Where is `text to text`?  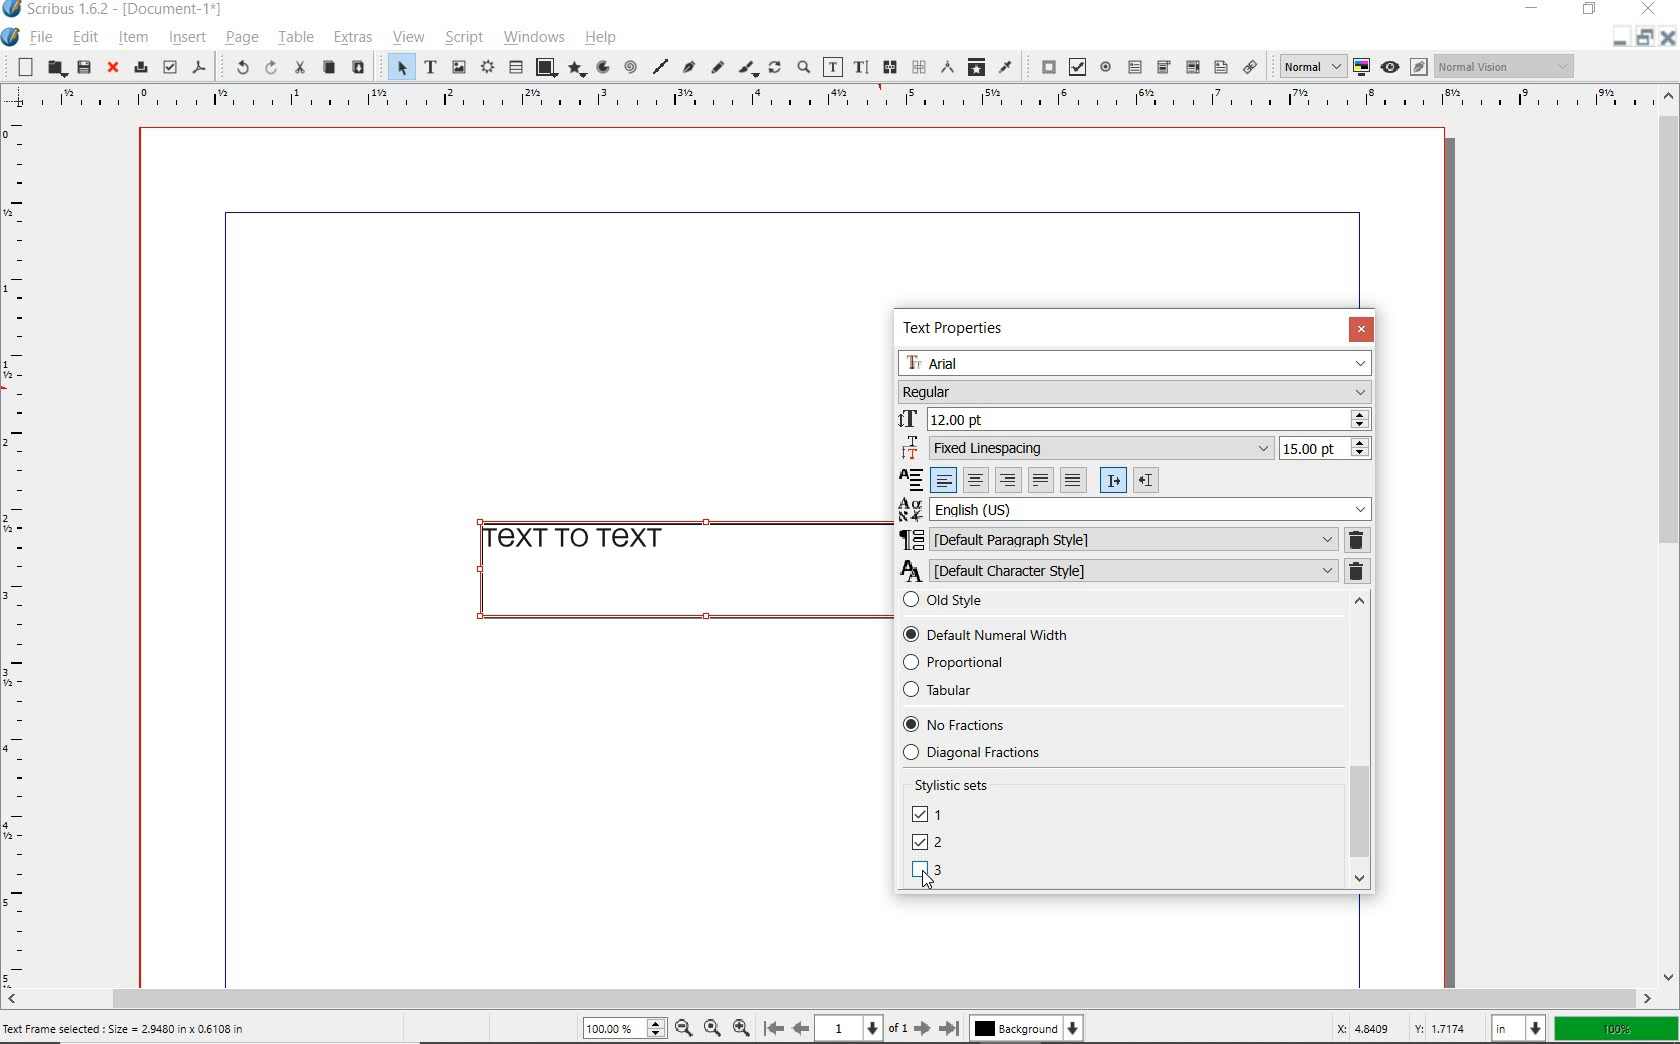
text to text is located at coordinates (676, 570).